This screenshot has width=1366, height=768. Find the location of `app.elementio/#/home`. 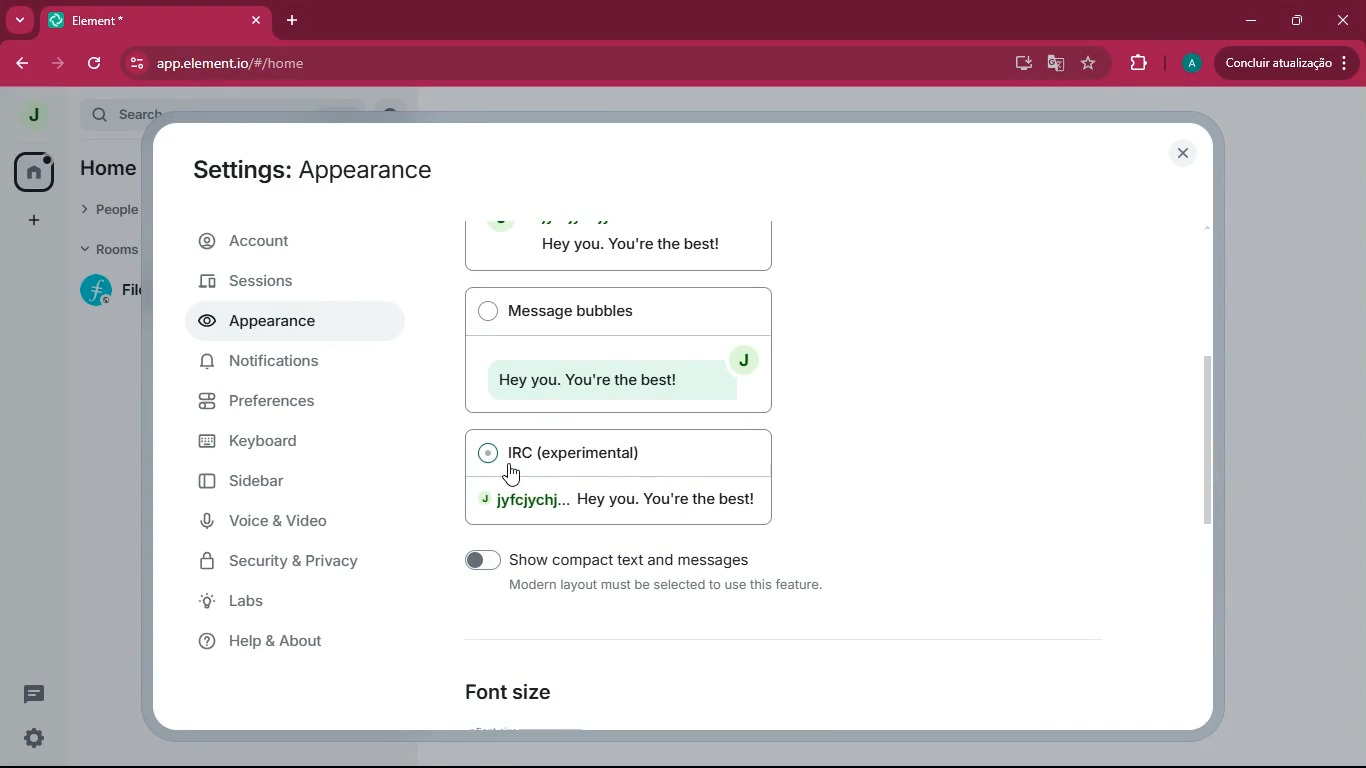

app.elementio/#/home is located at coordinates (437, 63).